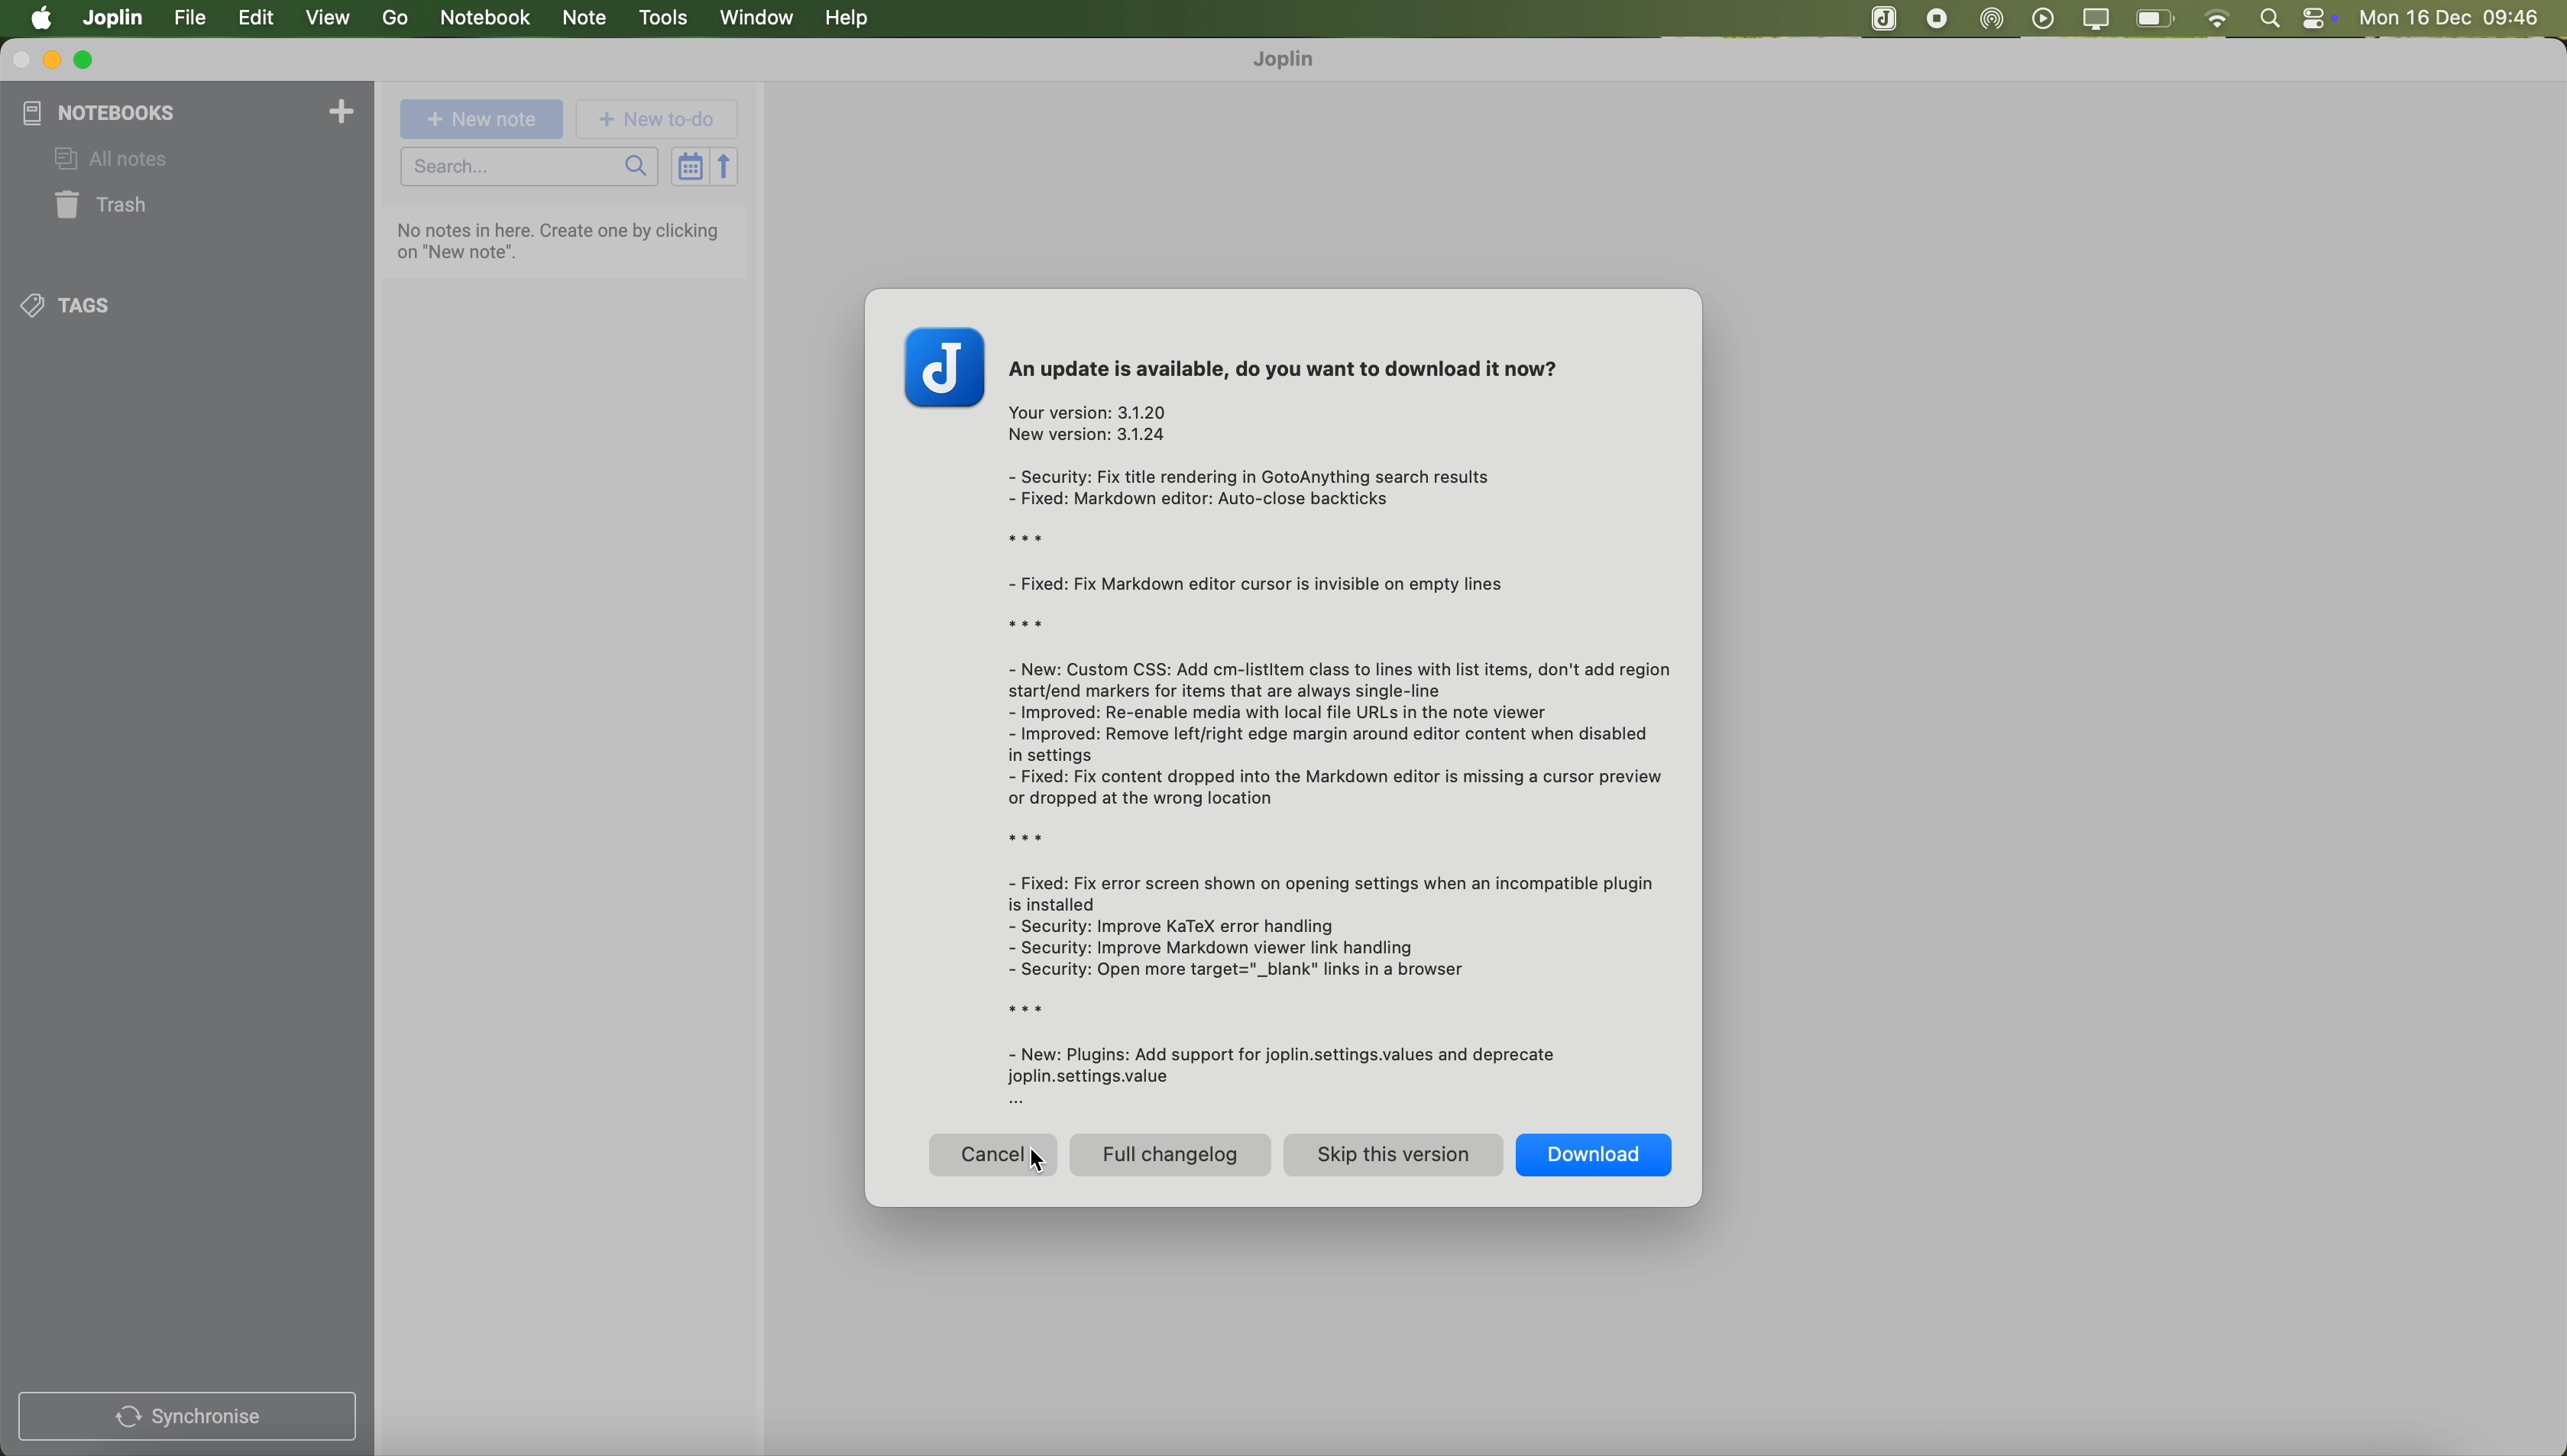 This screenshot has width=2567, height=1456. Describe the element at coordinates (1997, 20) in the screenshot. I see `Airdrop` at that location.